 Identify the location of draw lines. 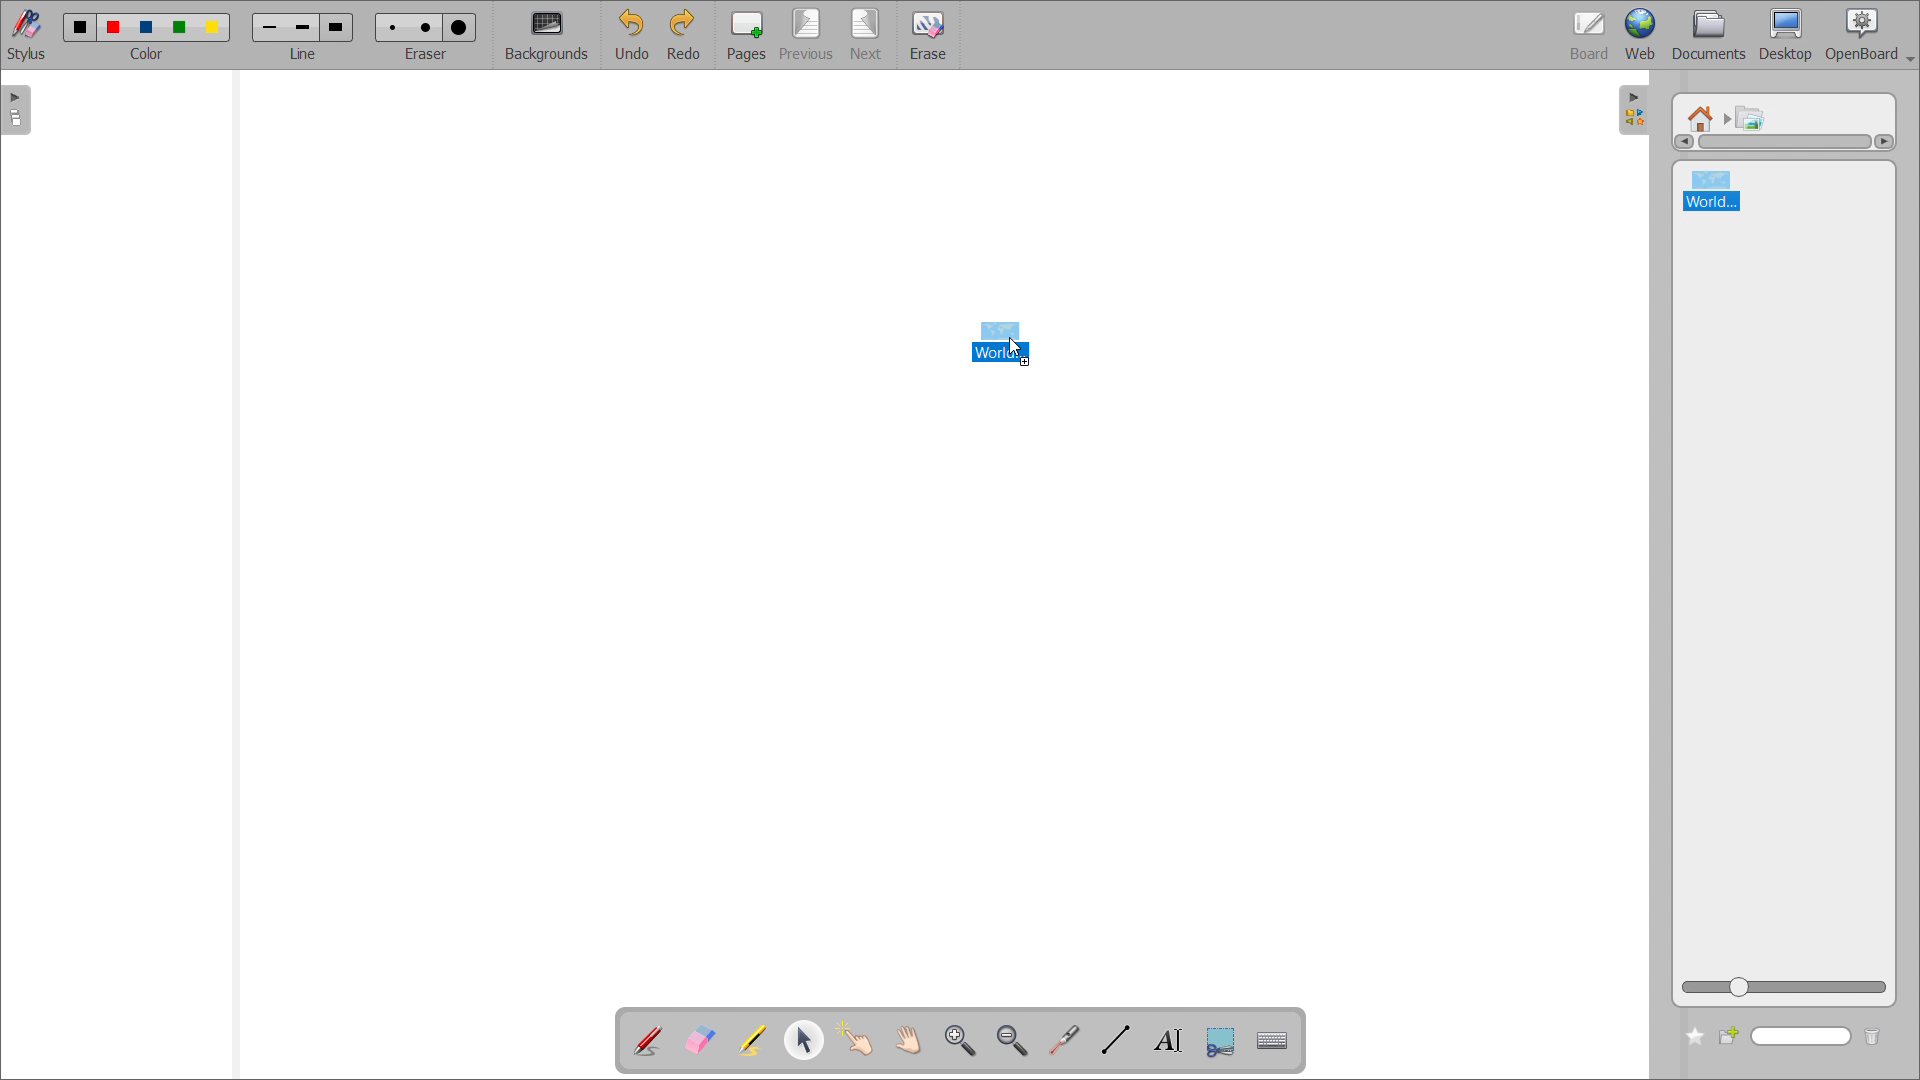
(1114, 1040).